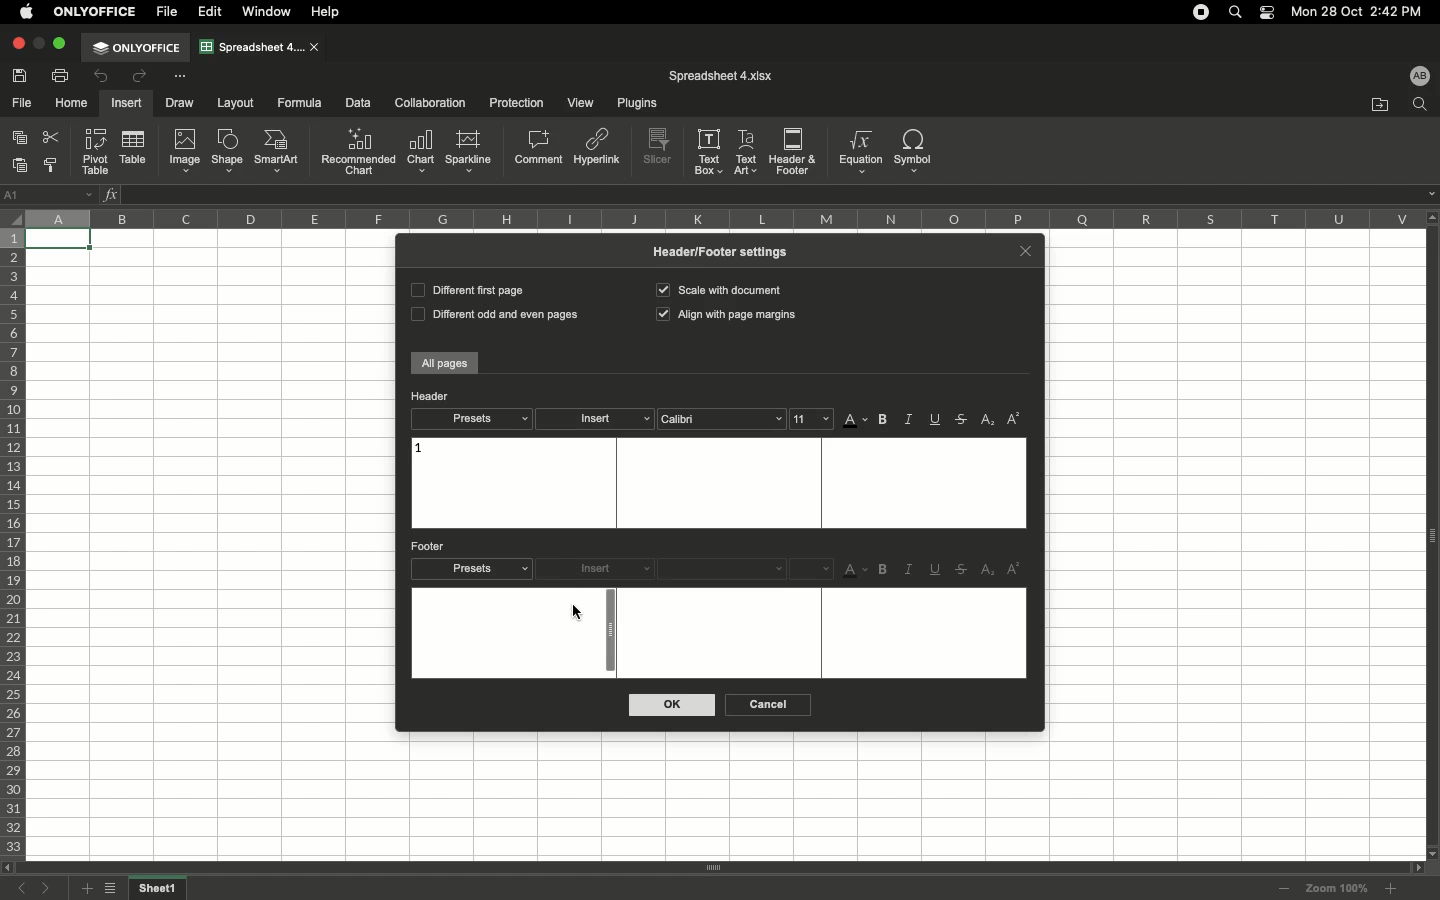  Describe the element at coordinates (721, 76) in the screenshot. I see `File name` at that location.